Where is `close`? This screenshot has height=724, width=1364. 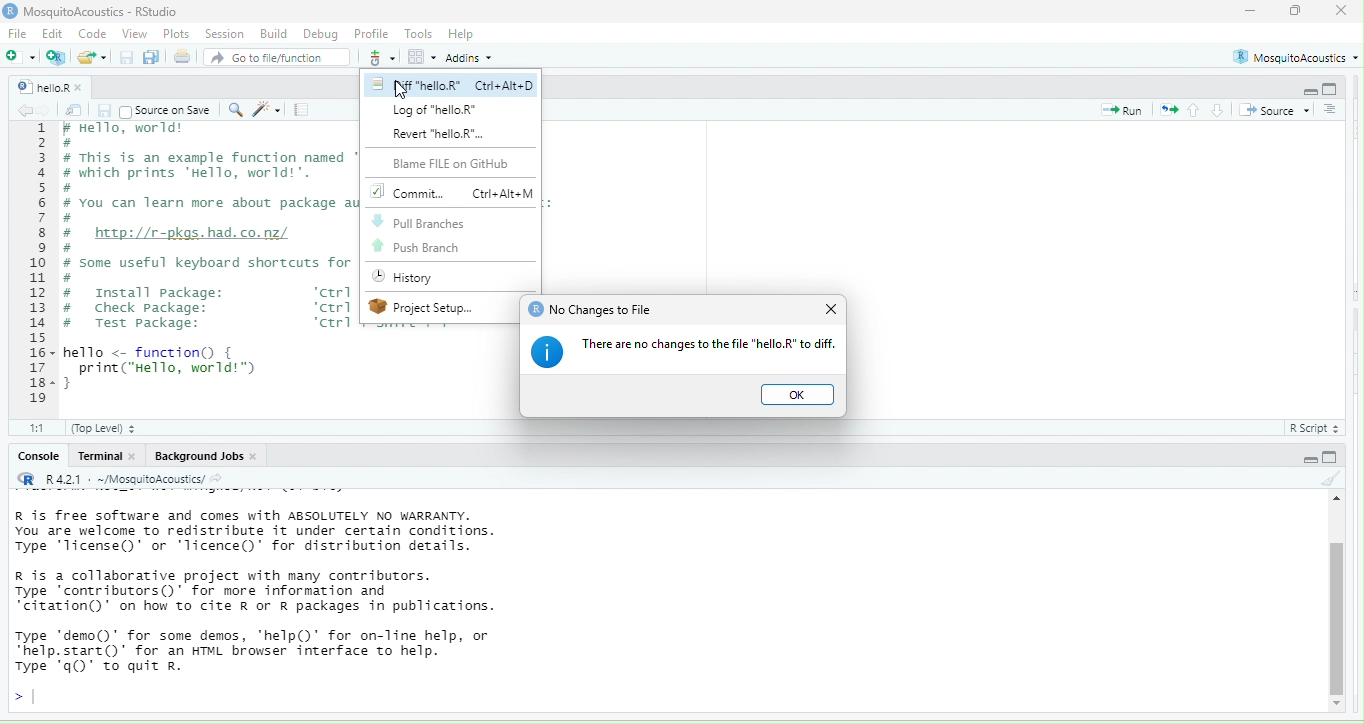 close is located at coordinates (84, 88).